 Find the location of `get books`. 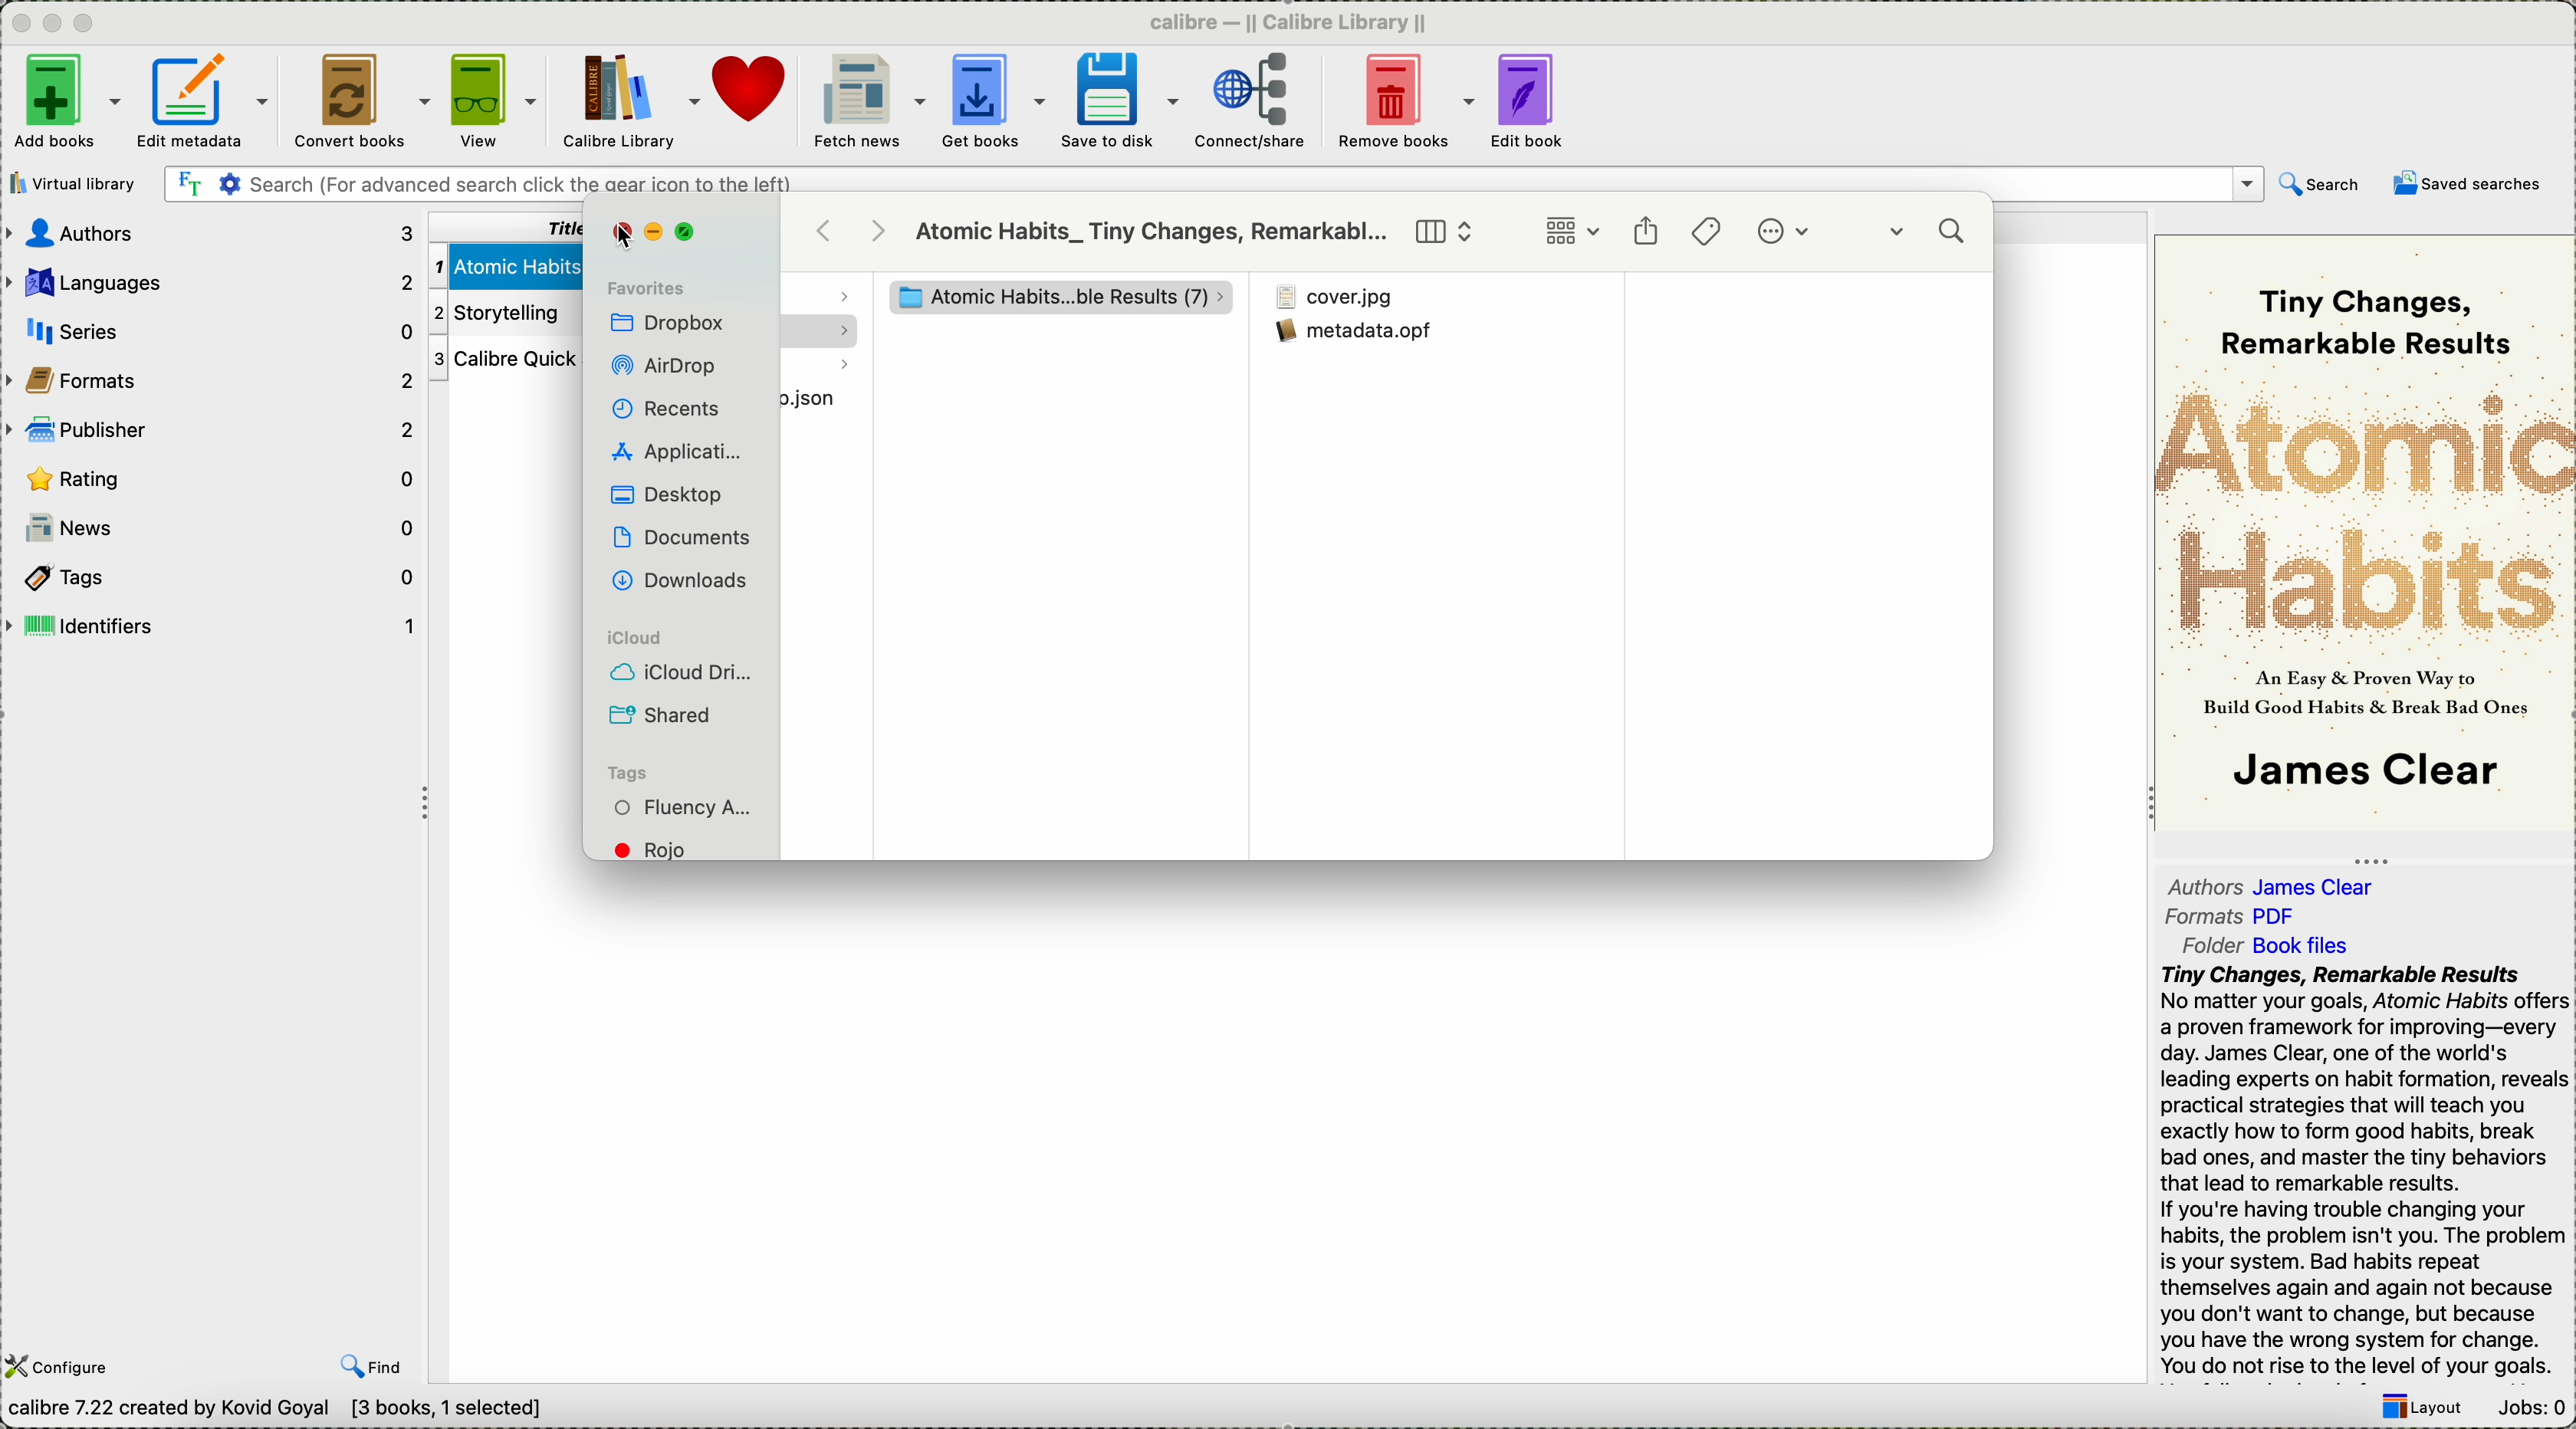

get books is located at coordinates (993, 103).